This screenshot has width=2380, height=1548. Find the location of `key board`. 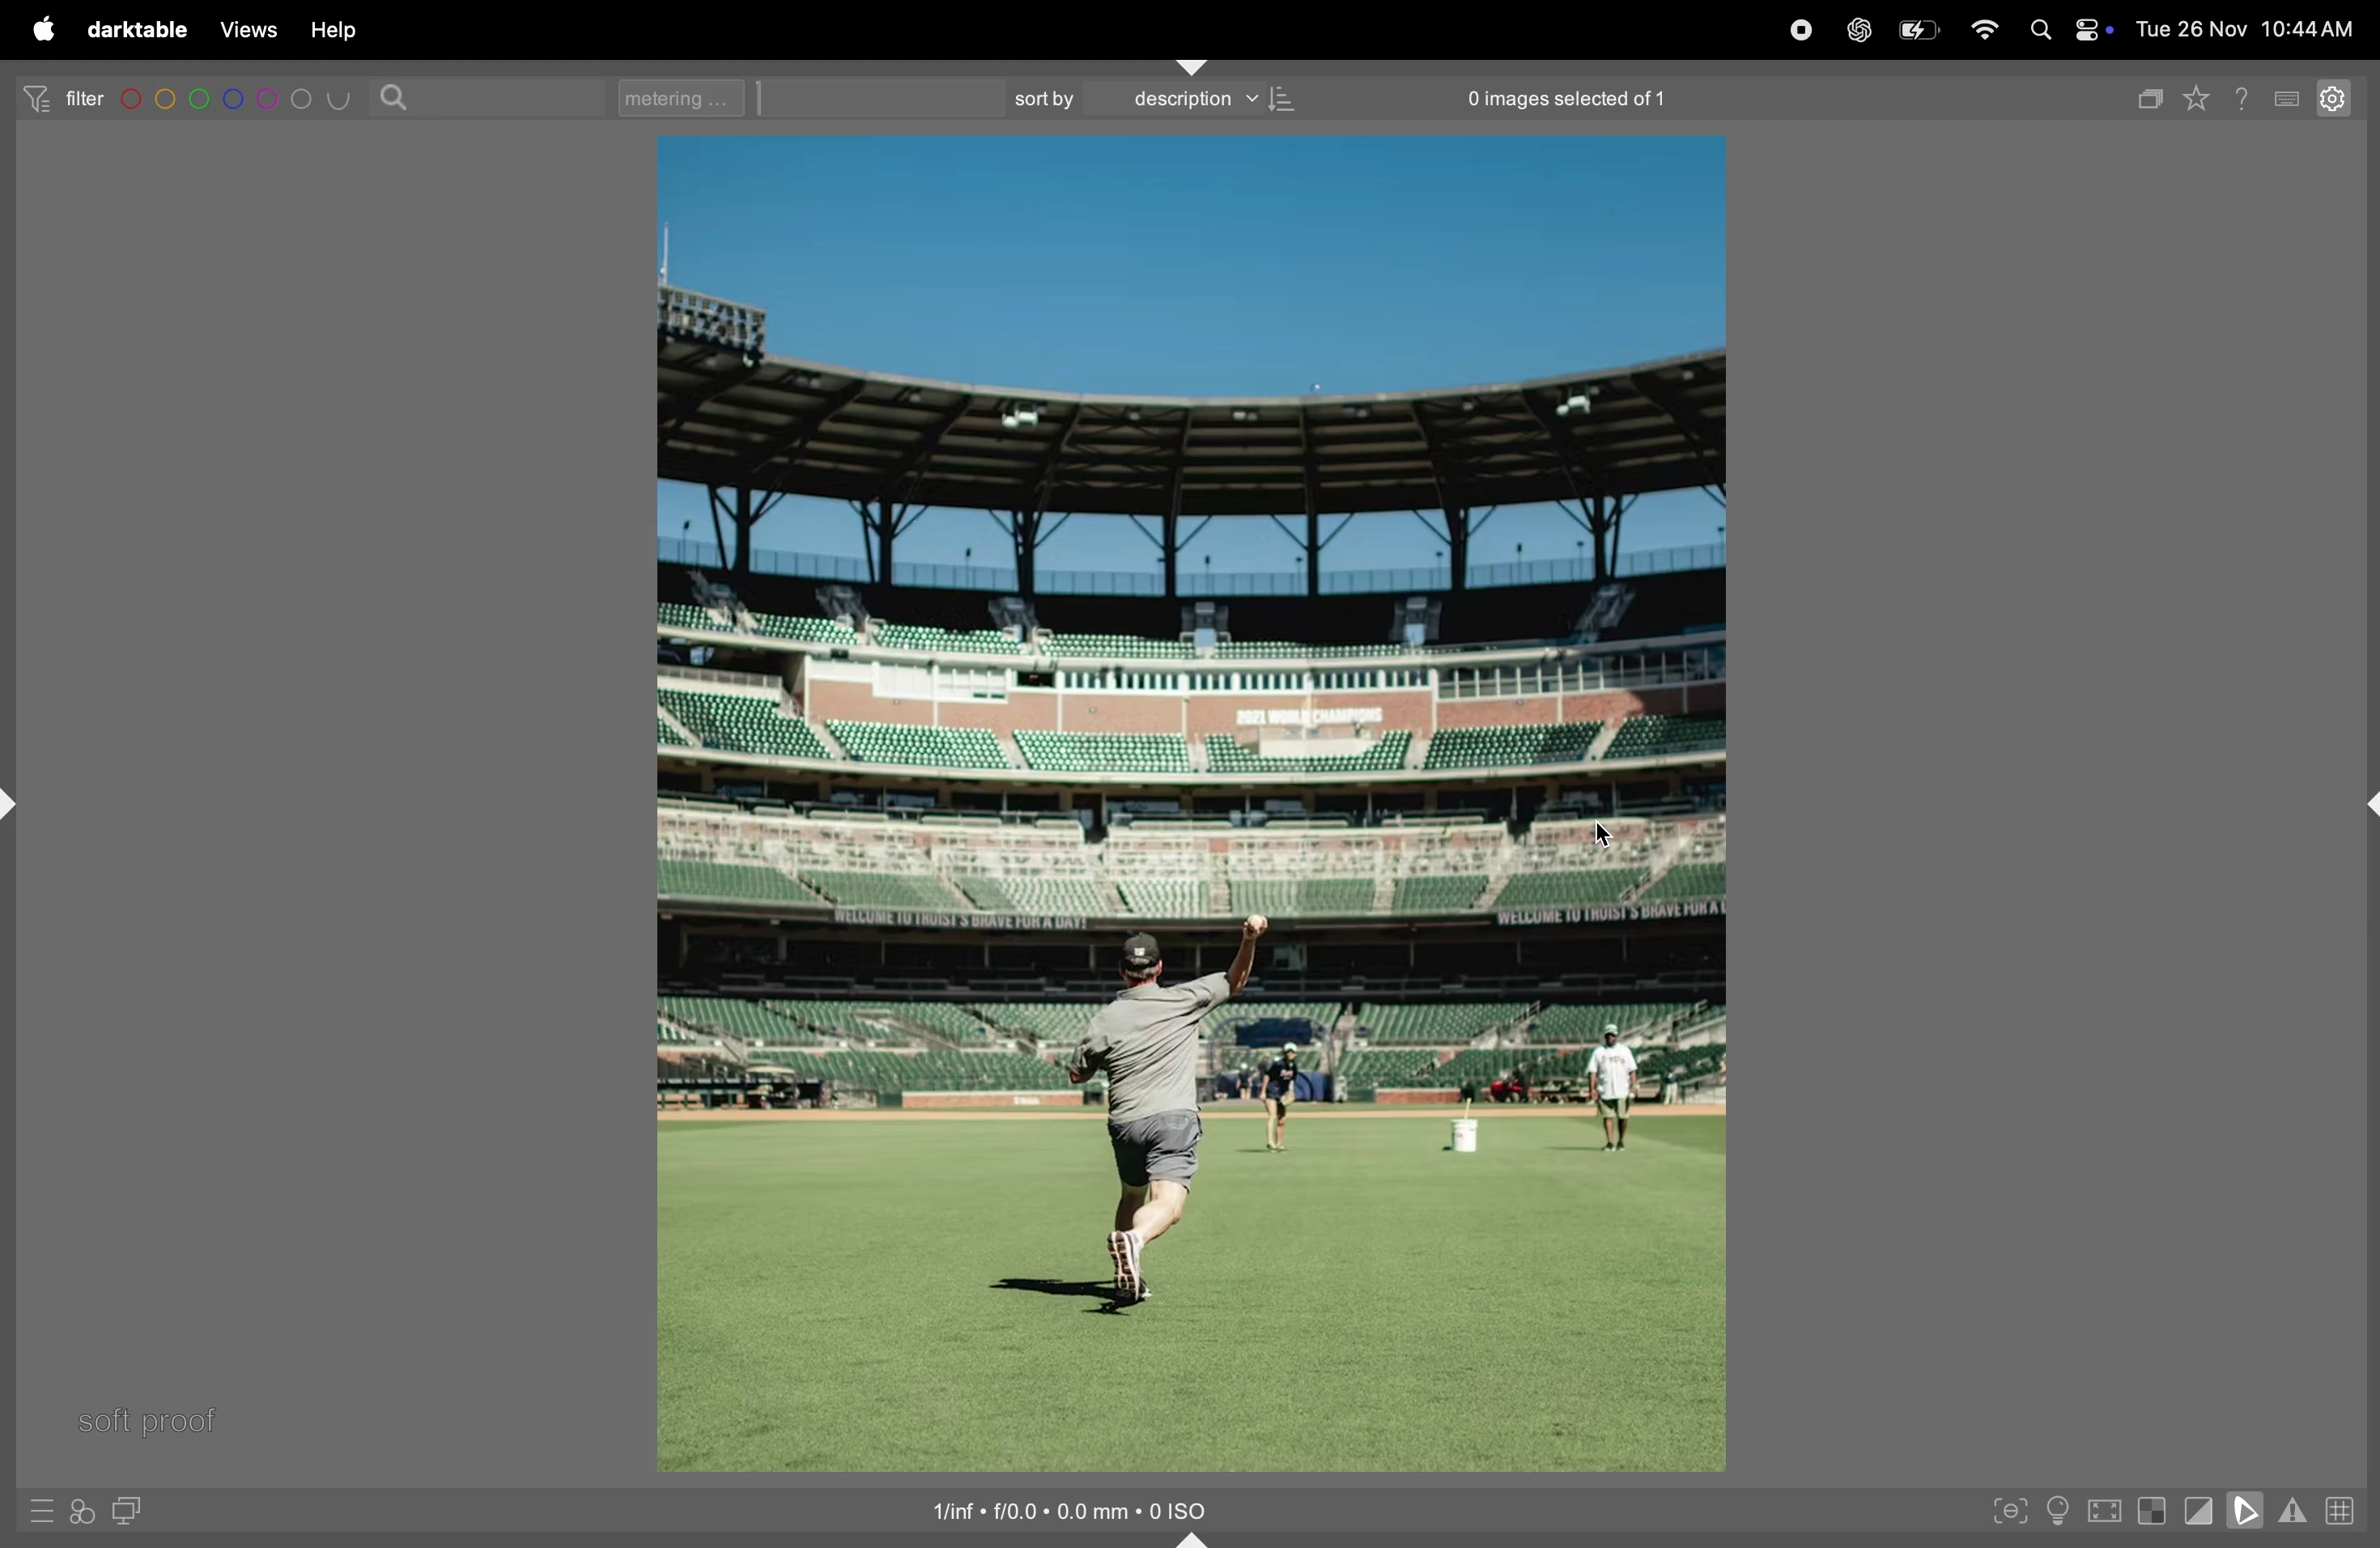

key board is located at coordinates (2287, 97).